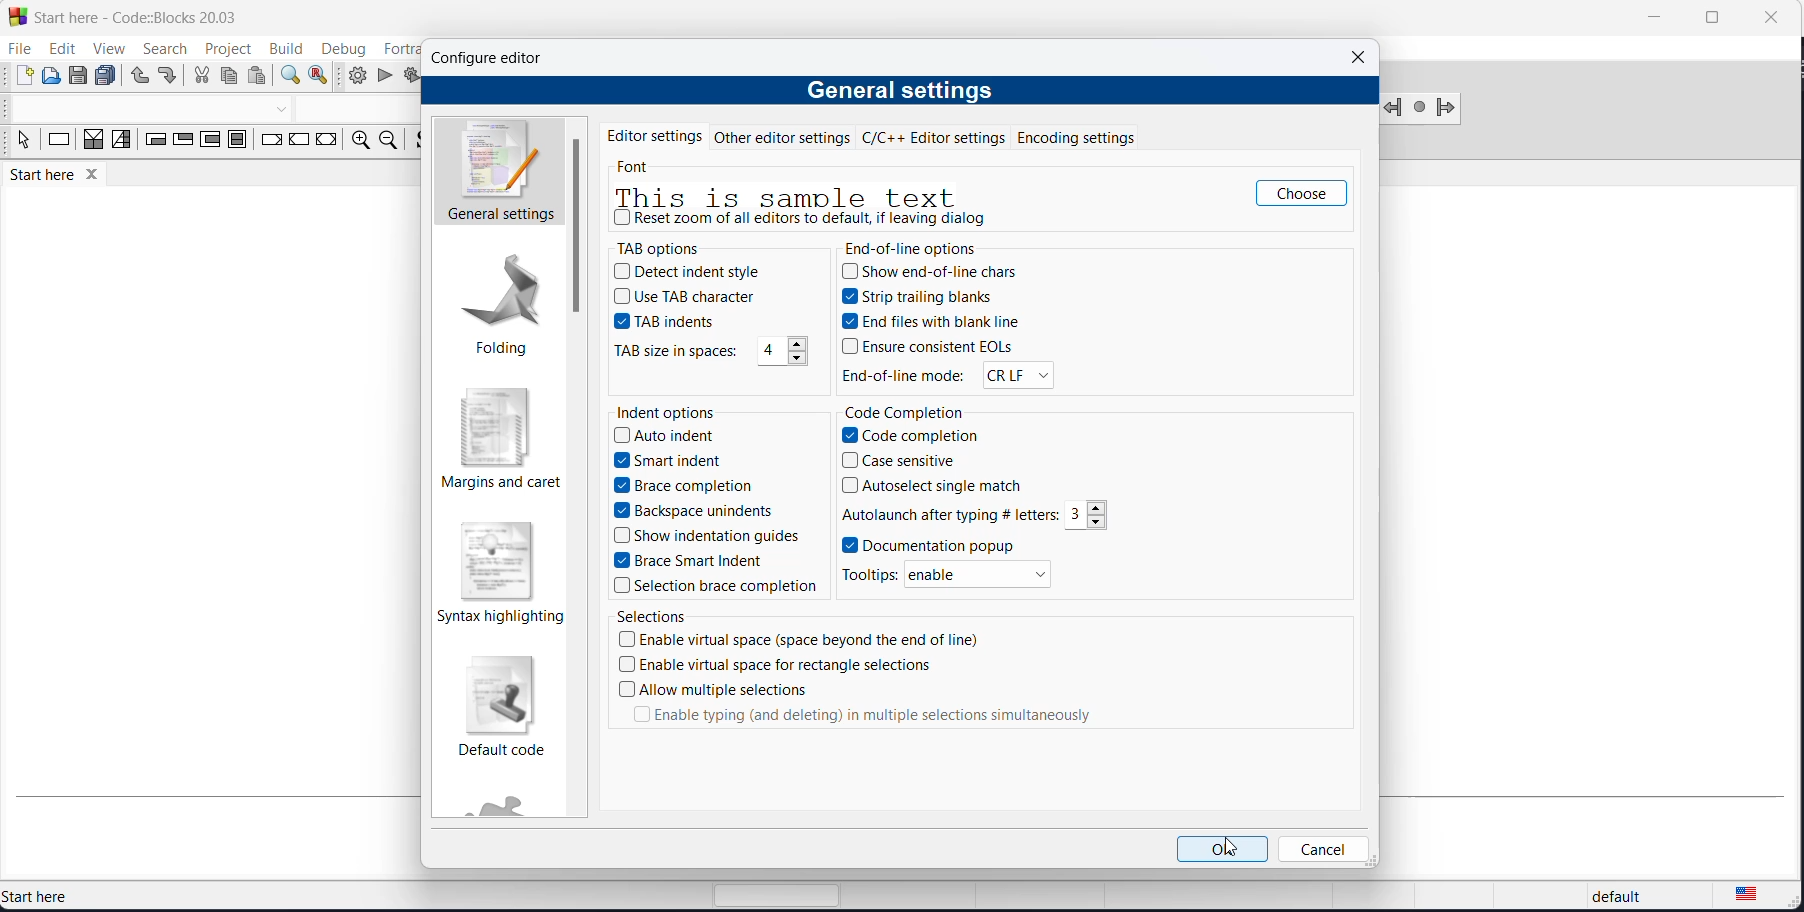 The image size is (1804, 912). What do you see at coordinates (780, 668) in the screenshot?
I see `enable virtual space for rectangle spacr` at bounding box center [780, 668].